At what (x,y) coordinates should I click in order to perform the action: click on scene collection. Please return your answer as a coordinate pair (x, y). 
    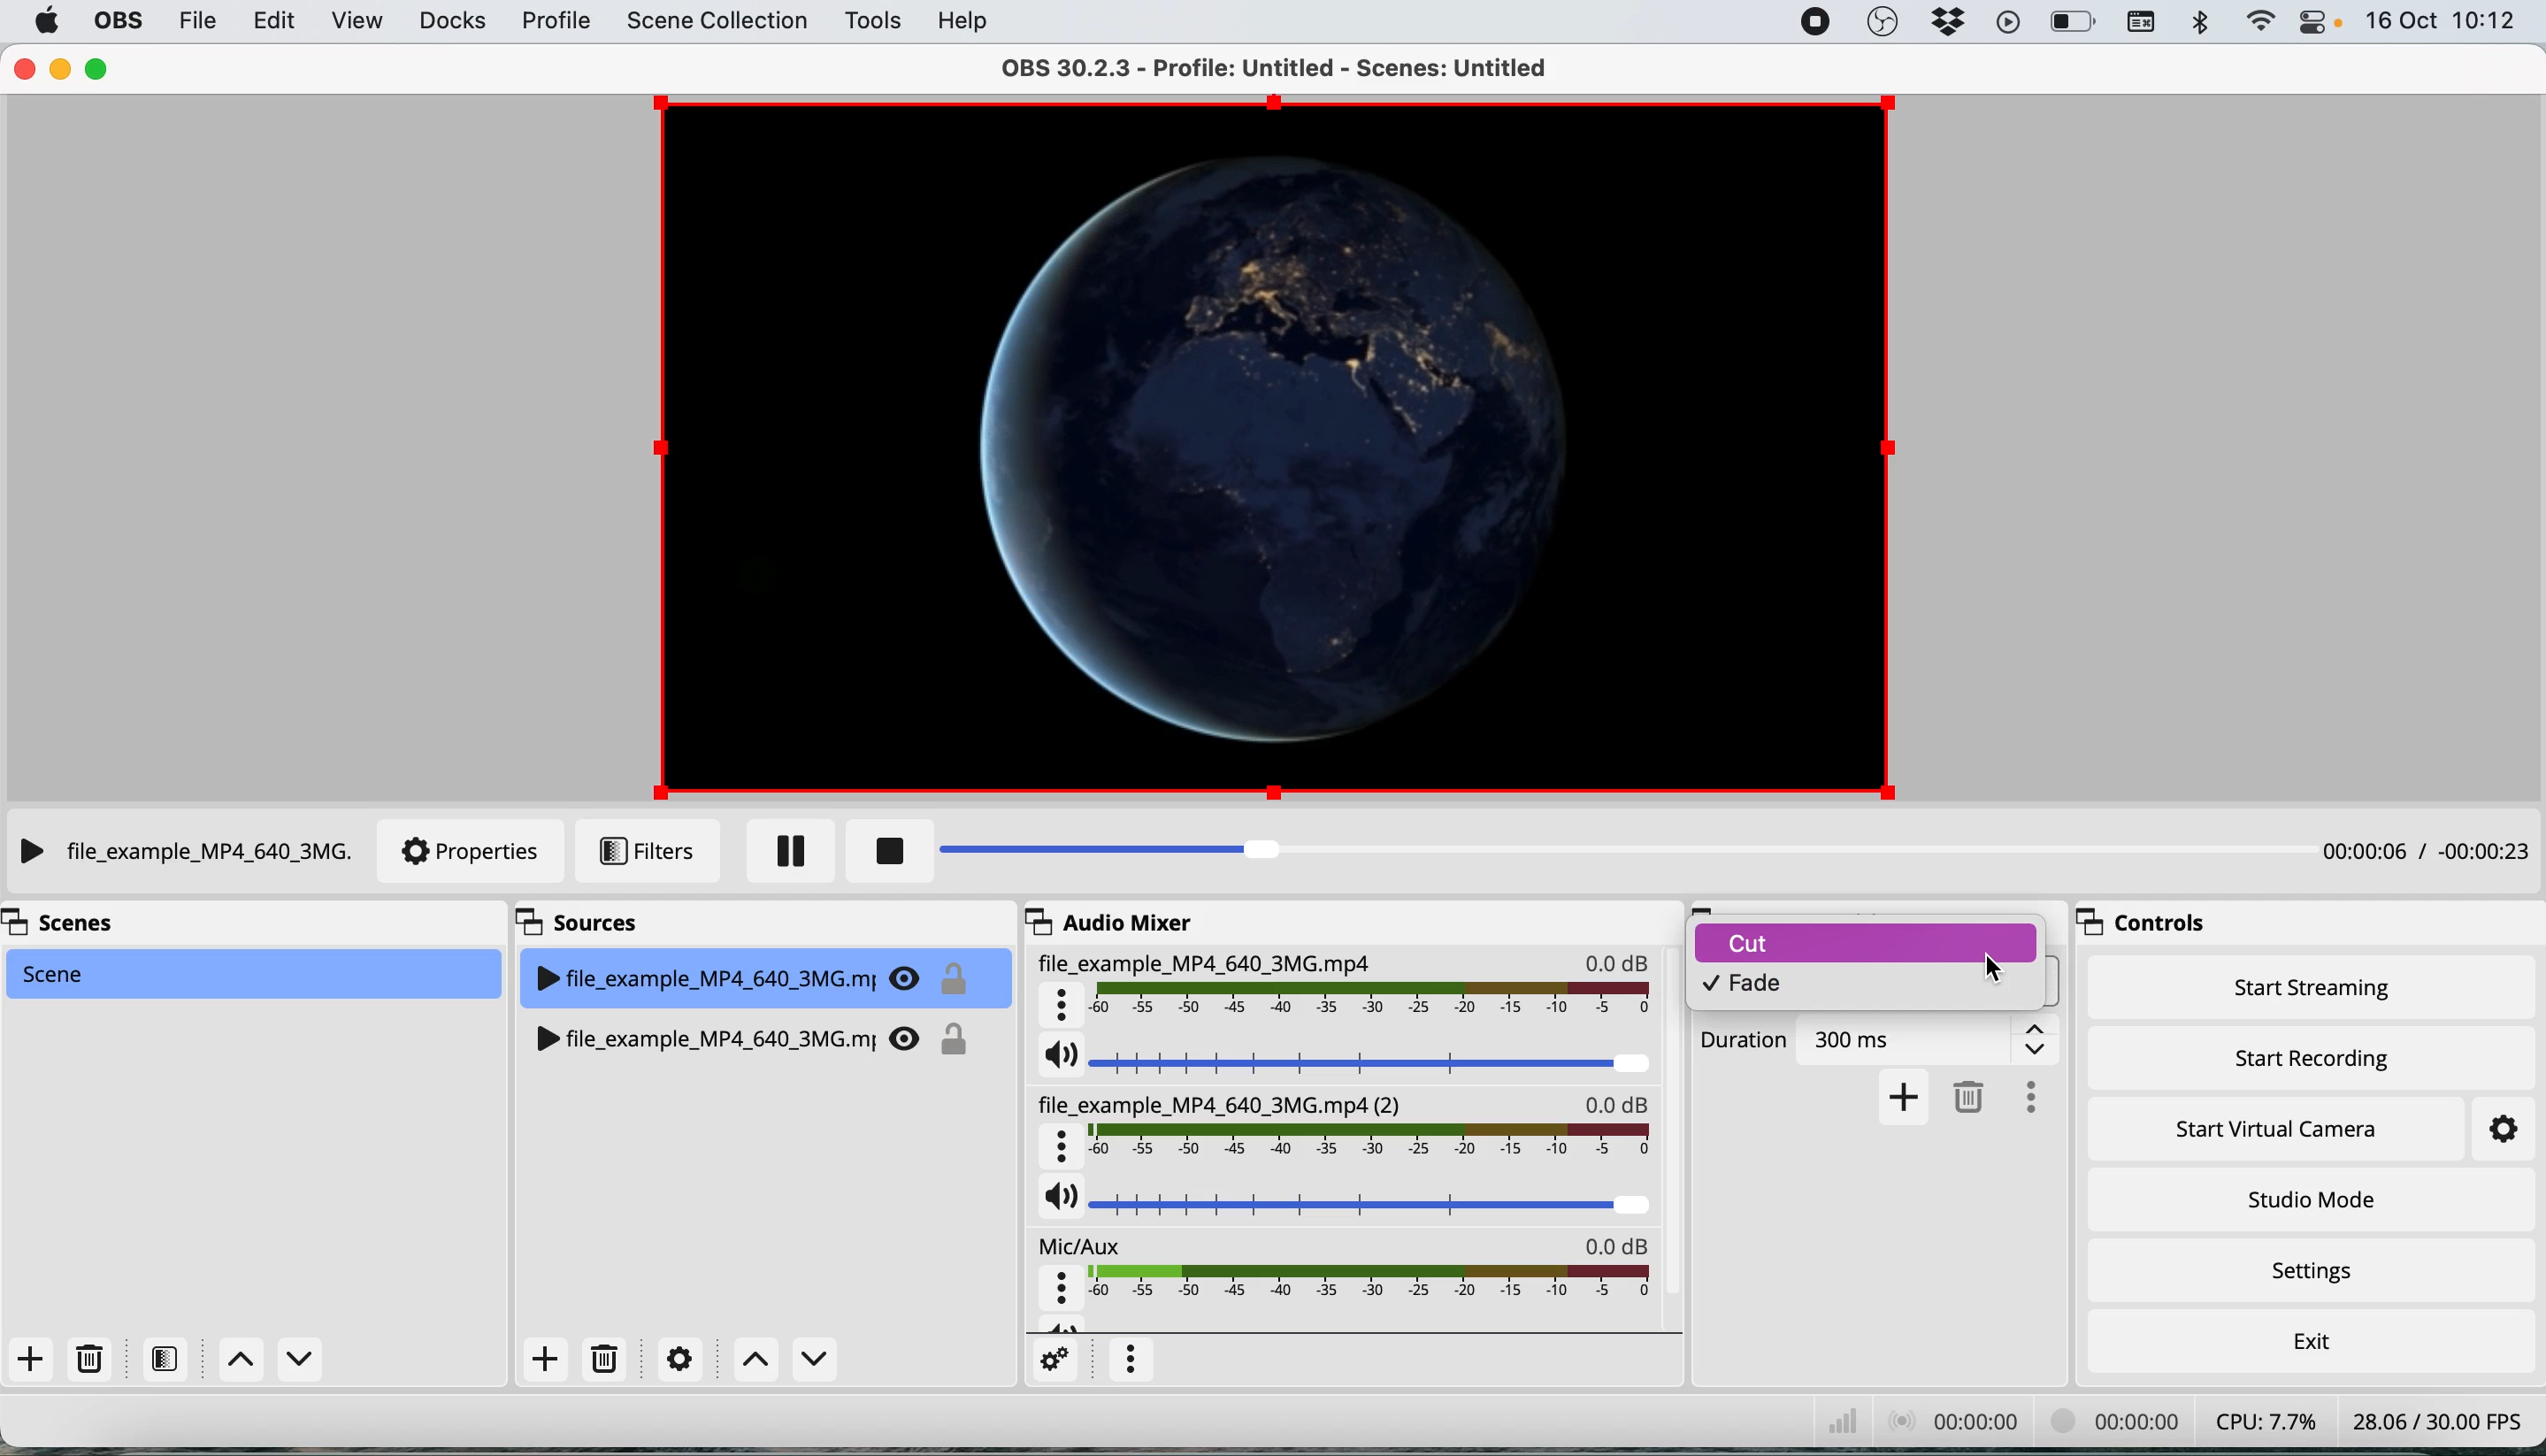
    Looking at the image, I should click on (715, 21).